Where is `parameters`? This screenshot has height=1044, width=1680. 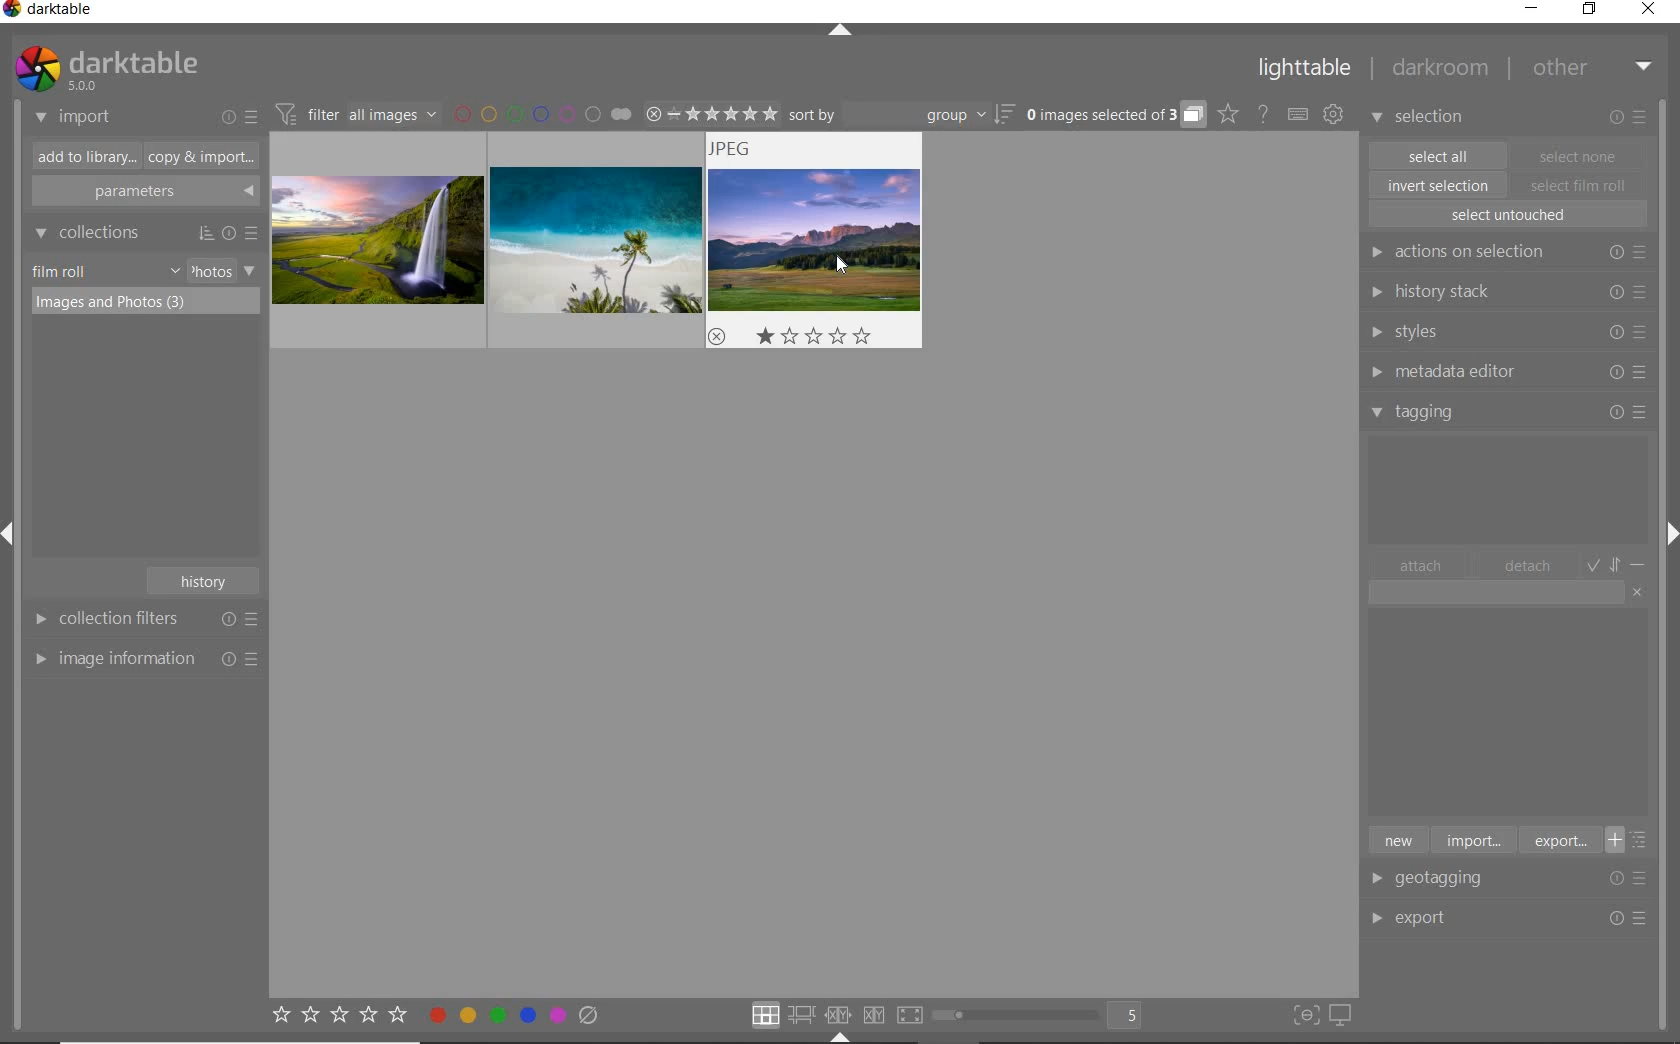
parameters is located at coordinates (143, 192).